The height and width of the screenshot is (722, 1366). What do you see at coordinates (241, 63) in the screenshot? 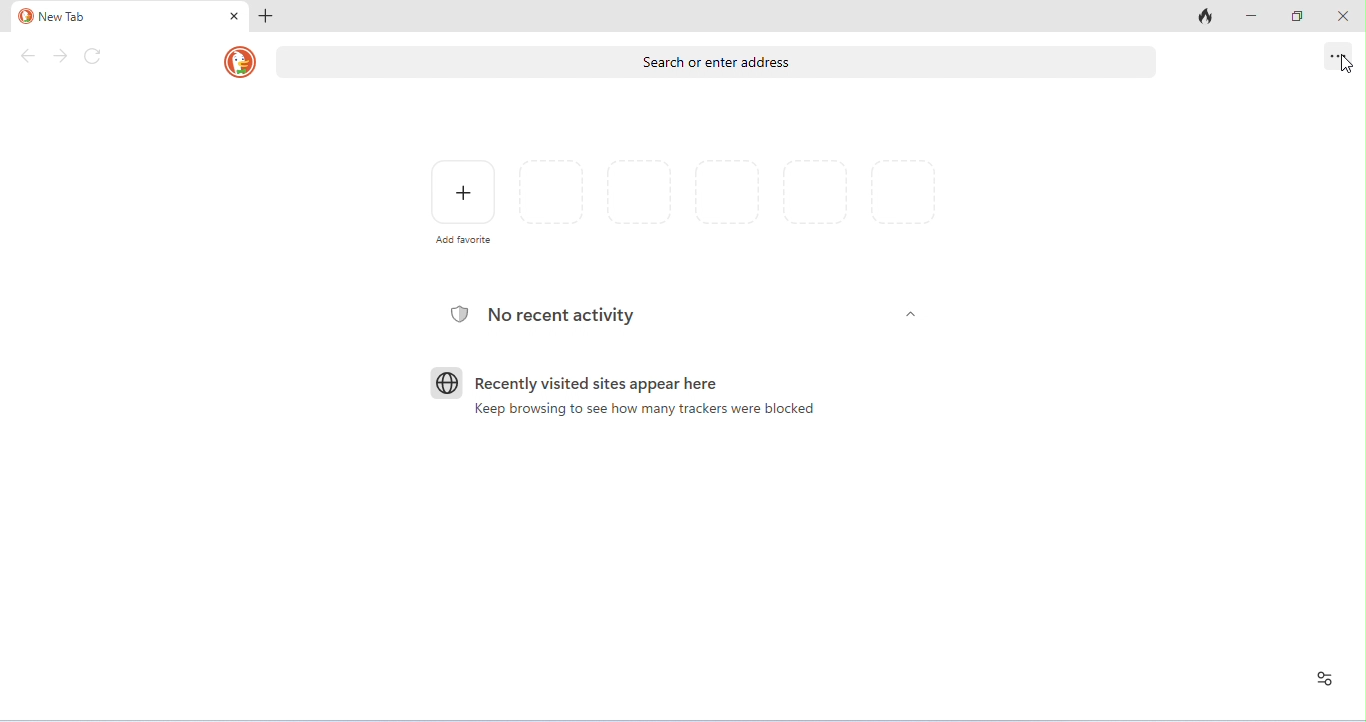
I see `duckduckgo logo` at bounding box center [241, 63].